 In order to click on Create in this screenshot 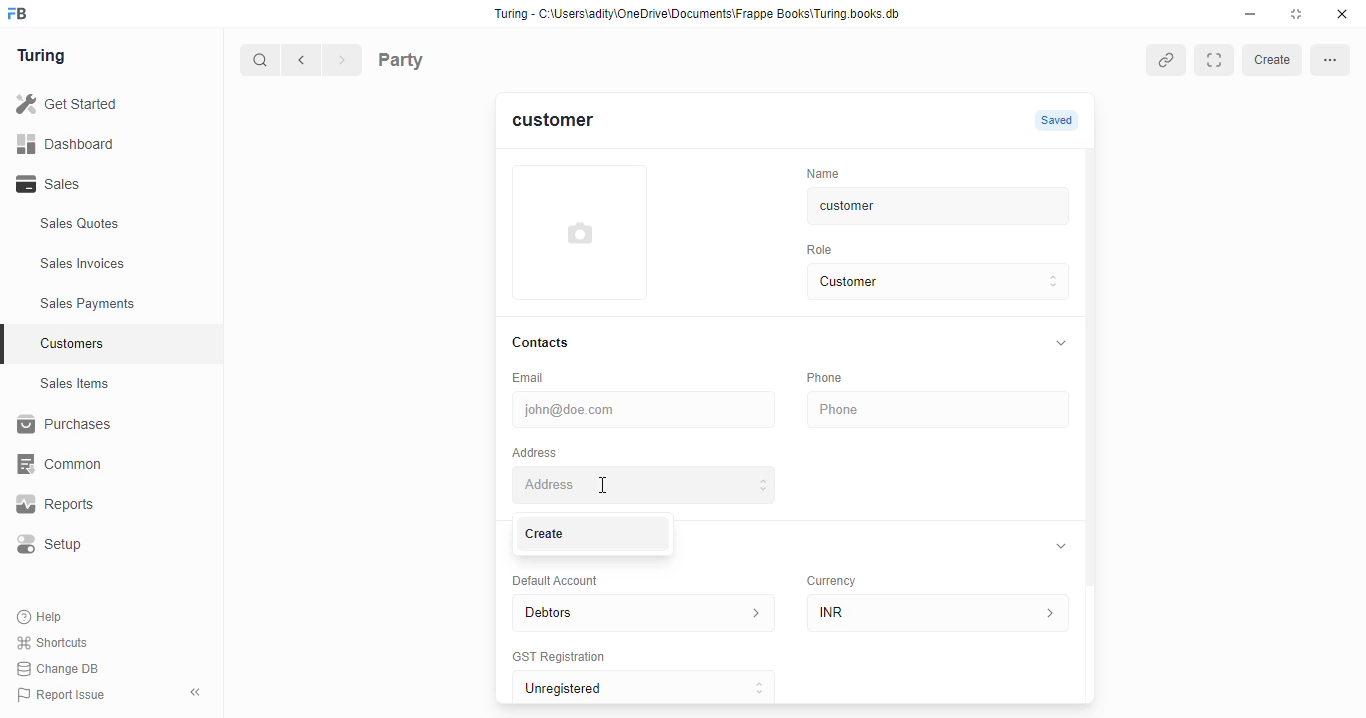, I will do `click(594, 535)`.